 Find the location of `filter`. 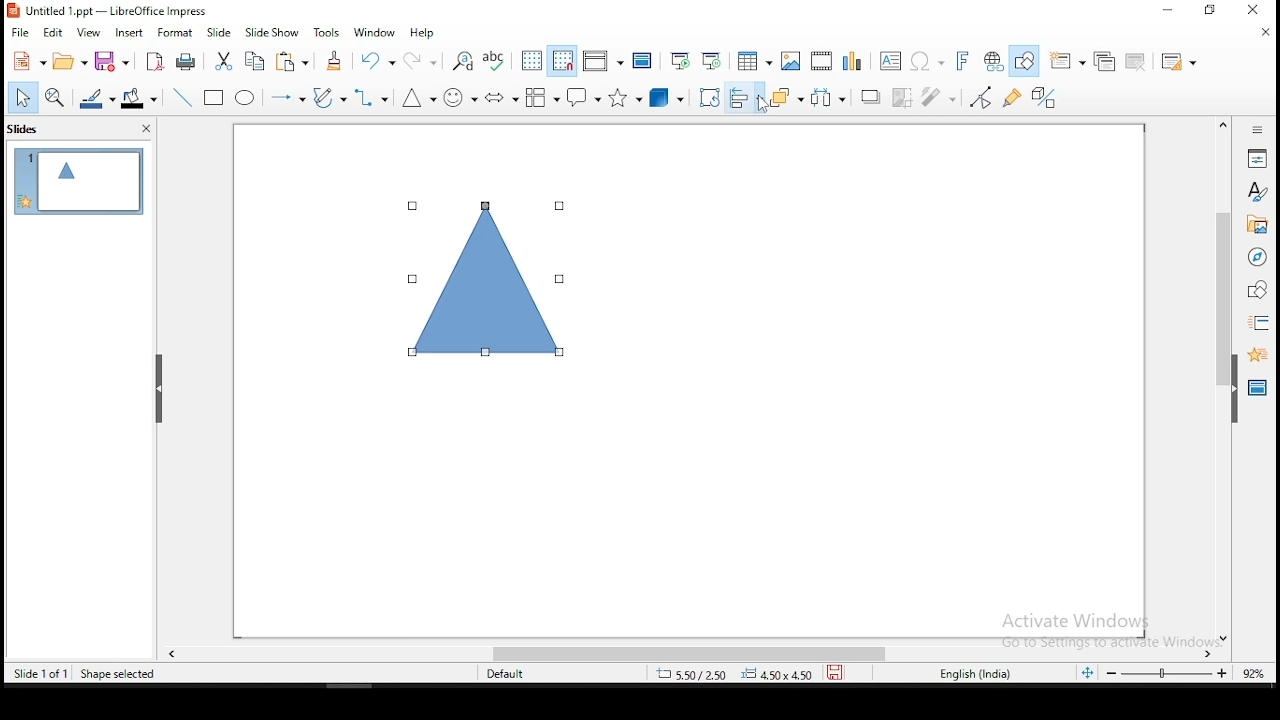

filter is located at coordinates (943, 97).